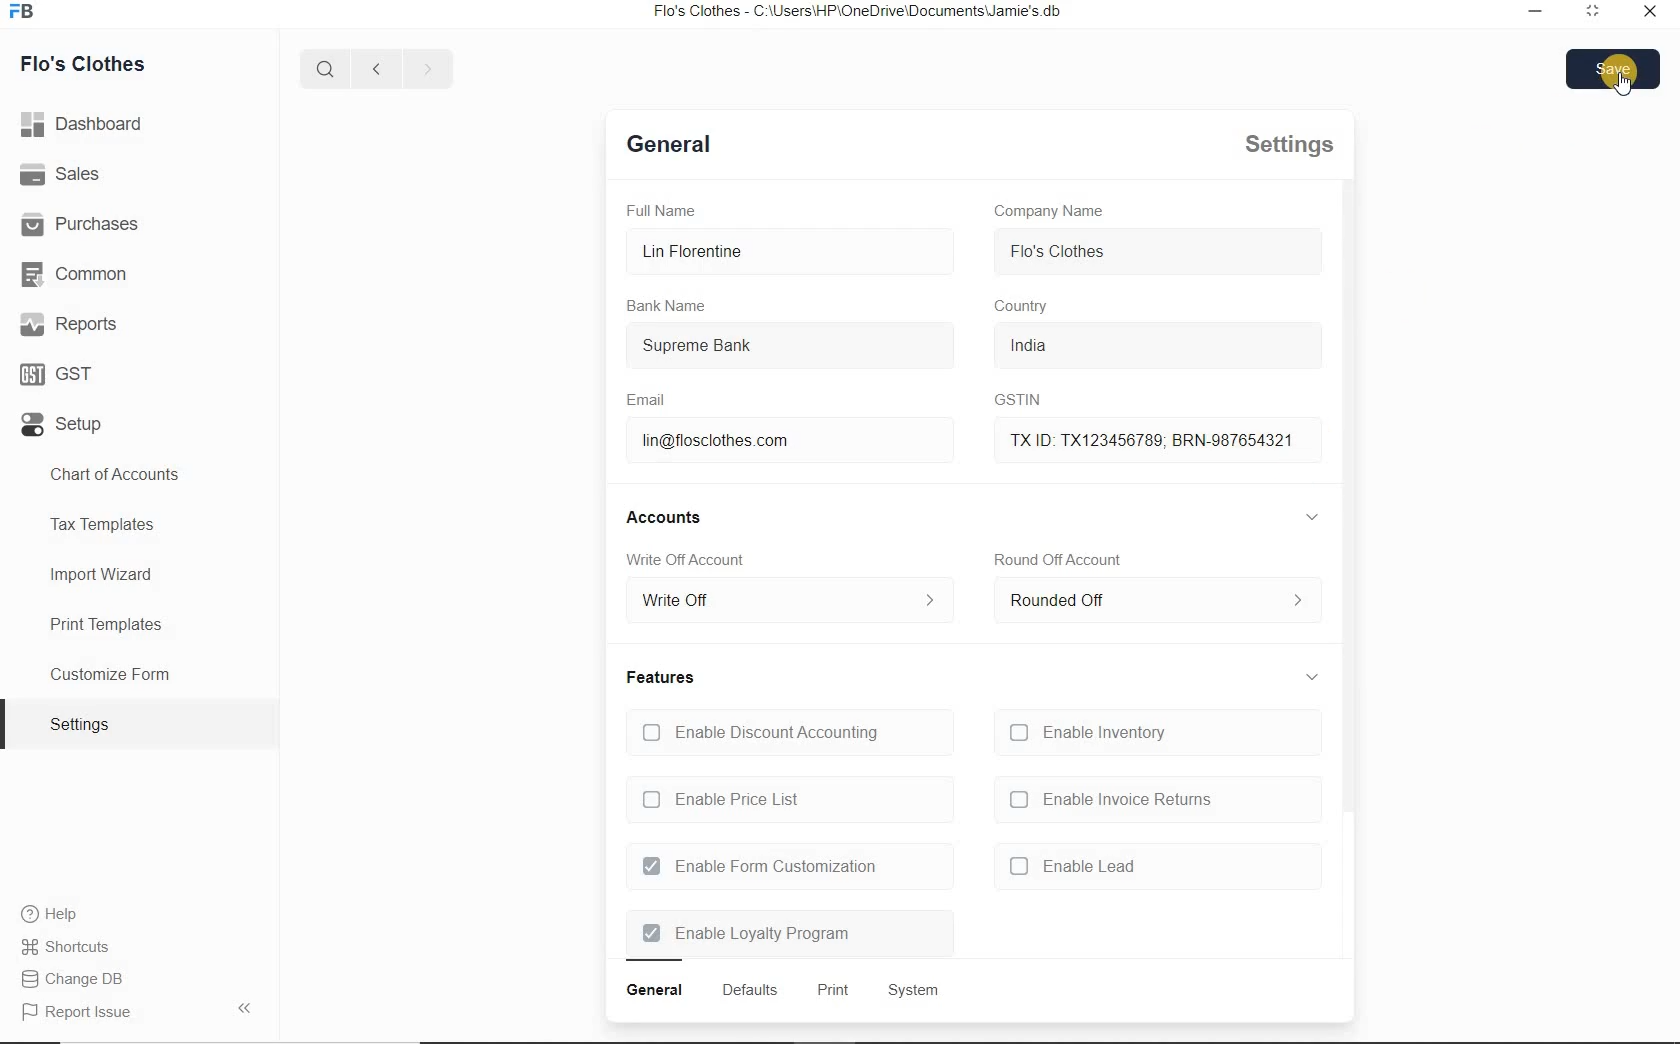 The image size is (1680, 1044). Describe the element at coordinates (669, 306) in the screenshot. I see `Bank Name` at that location.